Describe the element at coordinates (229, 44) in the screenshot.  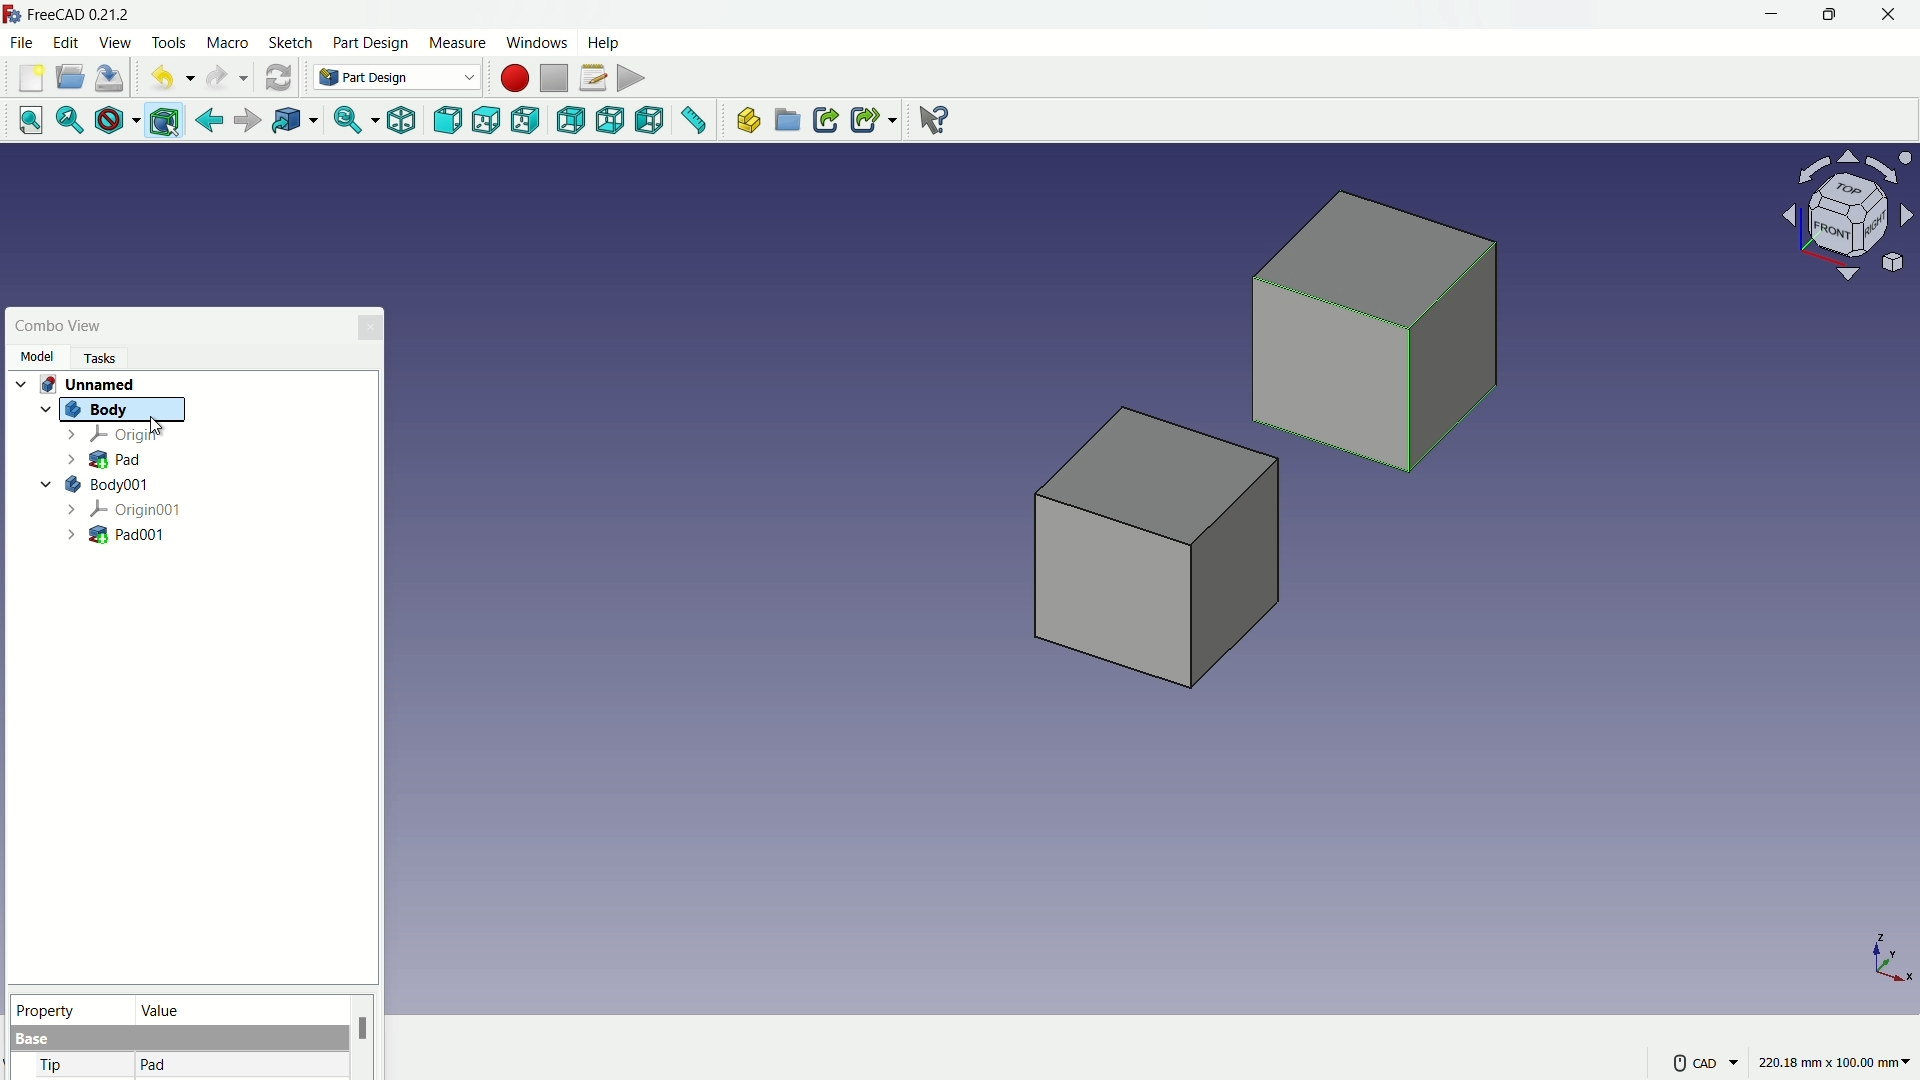
I see `macro` at that location.